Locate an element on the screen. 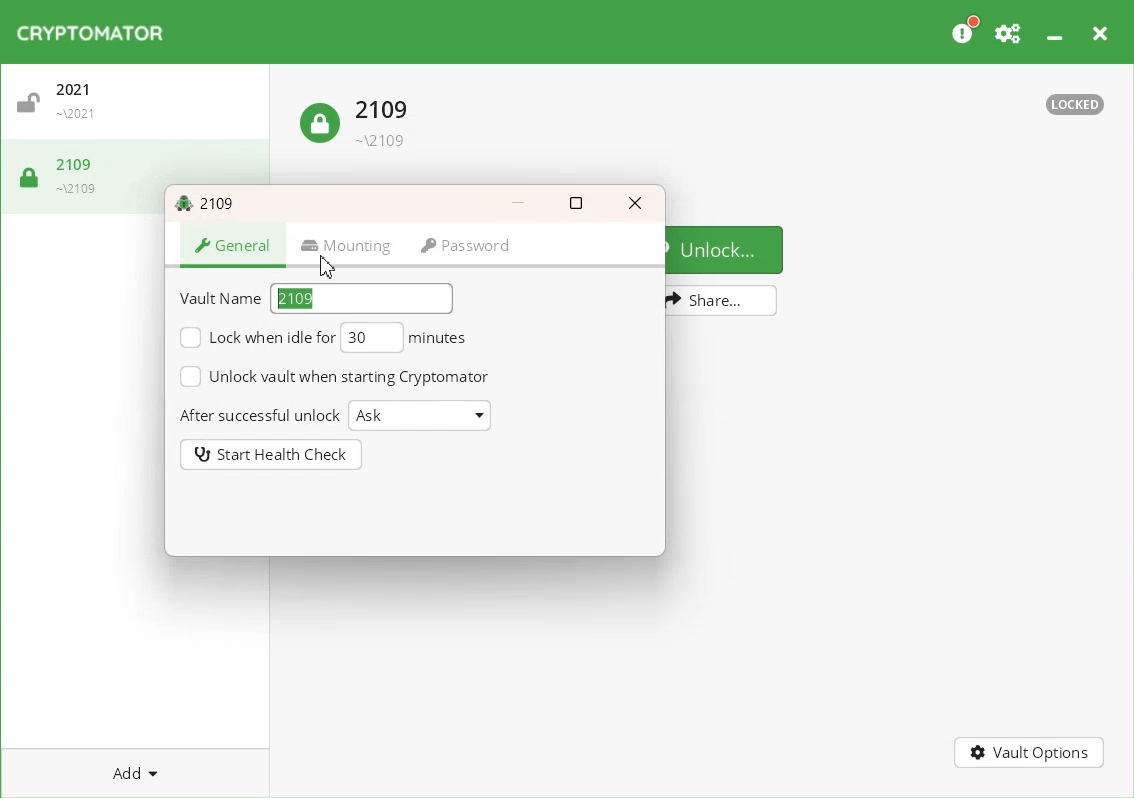 This screenshot has height=798, width=1134. Vault Options is located at coordinates (1031, 754).